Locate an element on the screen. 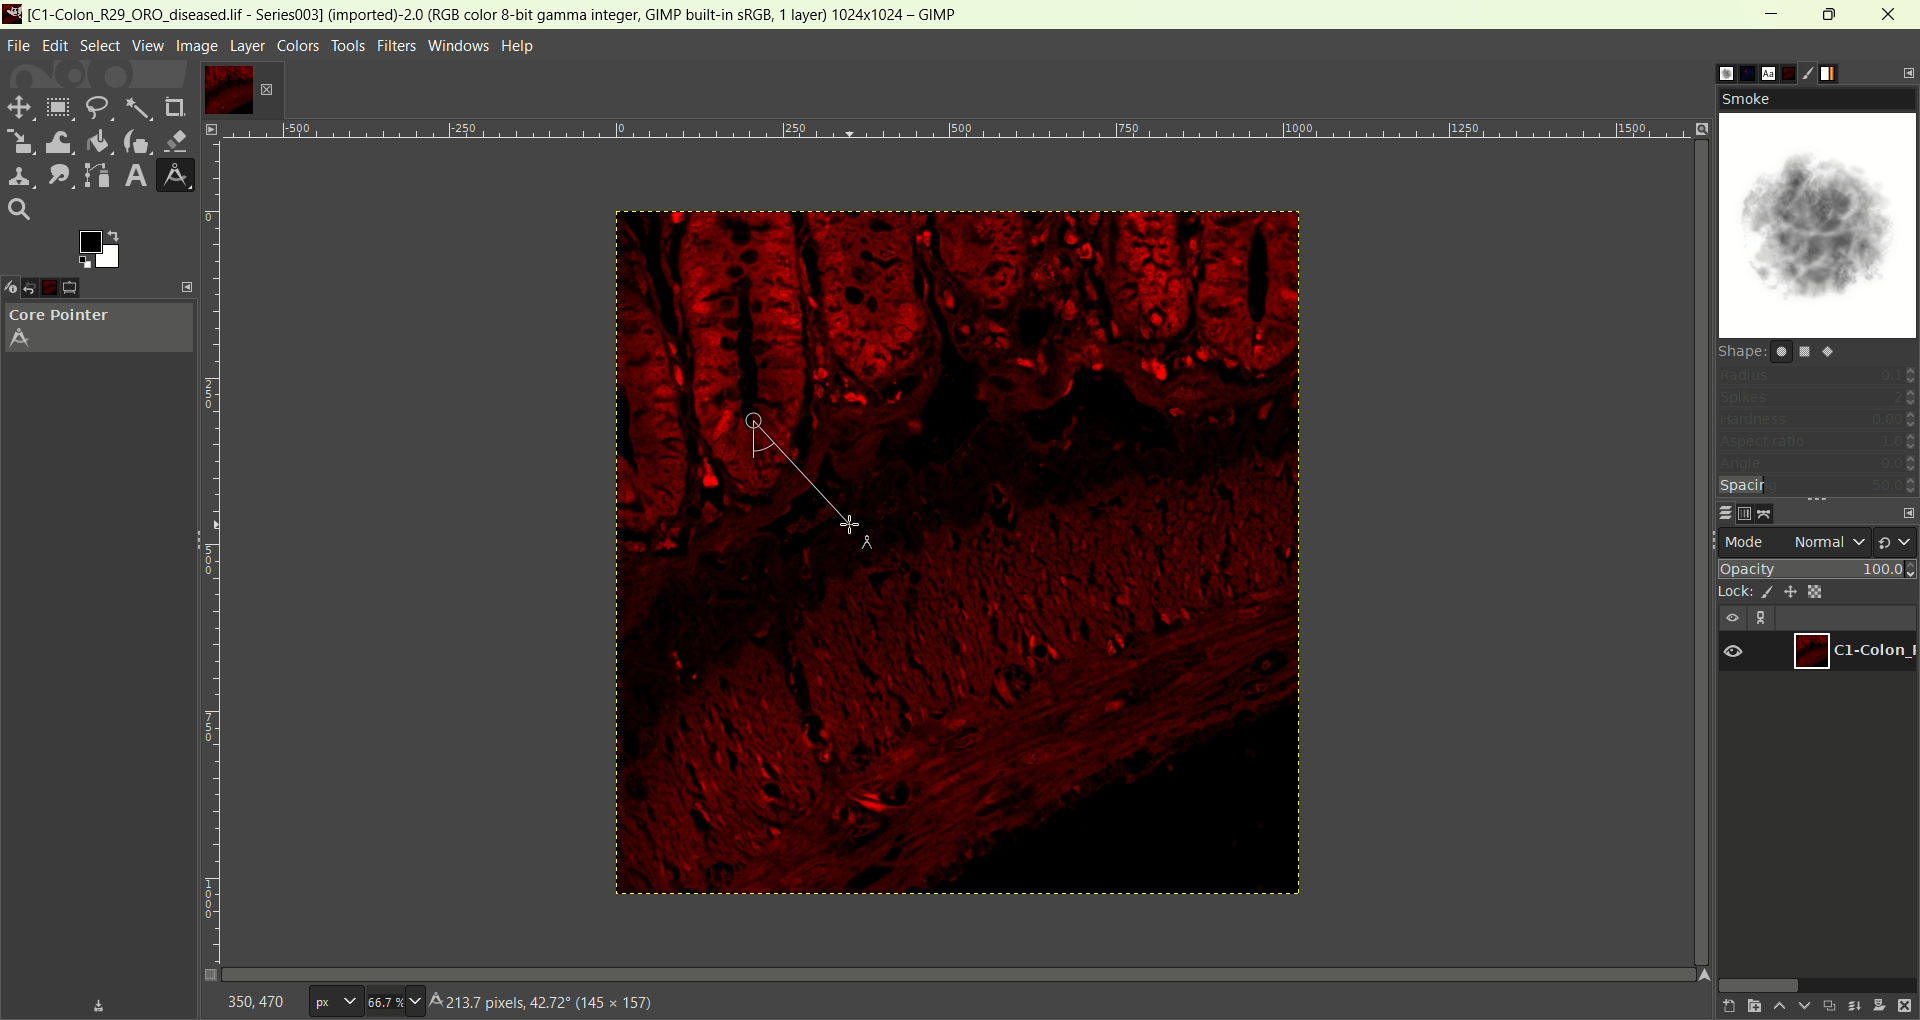 The height and width of the screenshot is (1020, 1920). merge layer is located at coordinates (1854, 1006).